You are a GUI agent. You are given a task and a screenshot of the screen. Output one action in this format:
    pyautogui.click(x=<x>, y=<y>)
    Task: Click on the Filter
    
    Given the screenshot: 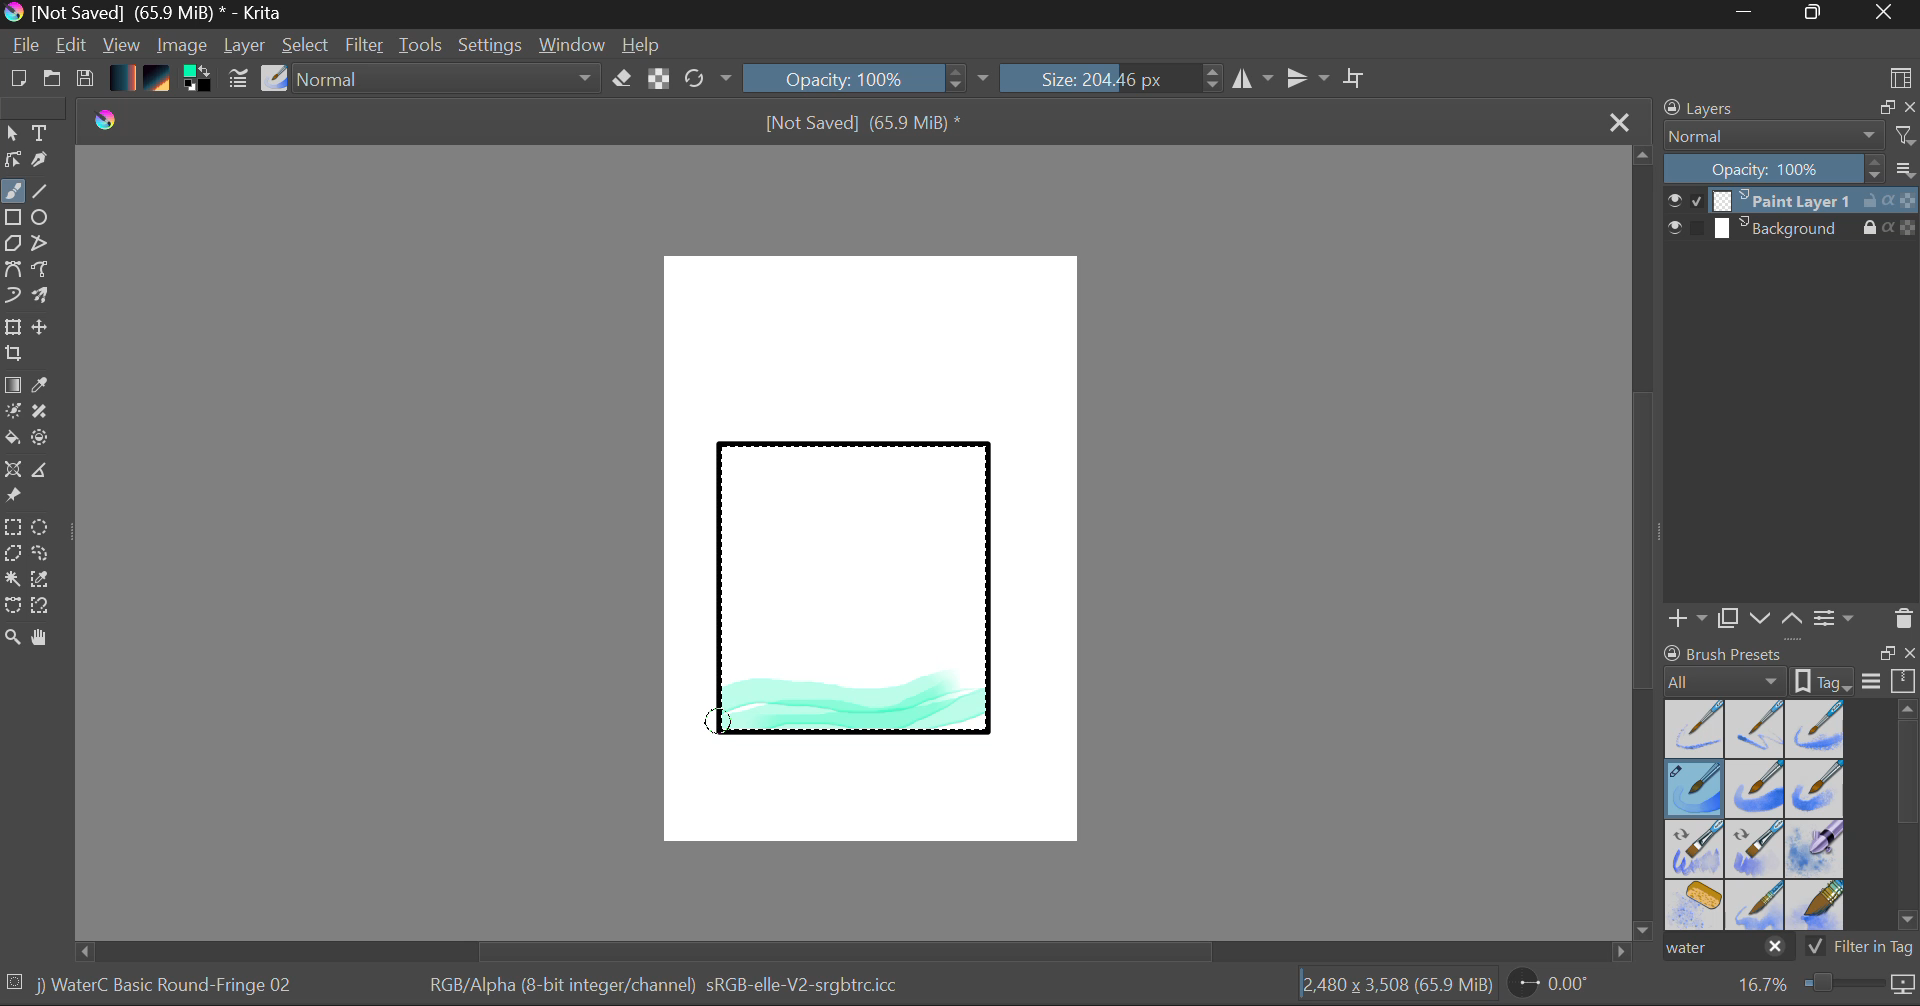 What is the action you would take?
    pyautogui.click(x=367, y=48)
    